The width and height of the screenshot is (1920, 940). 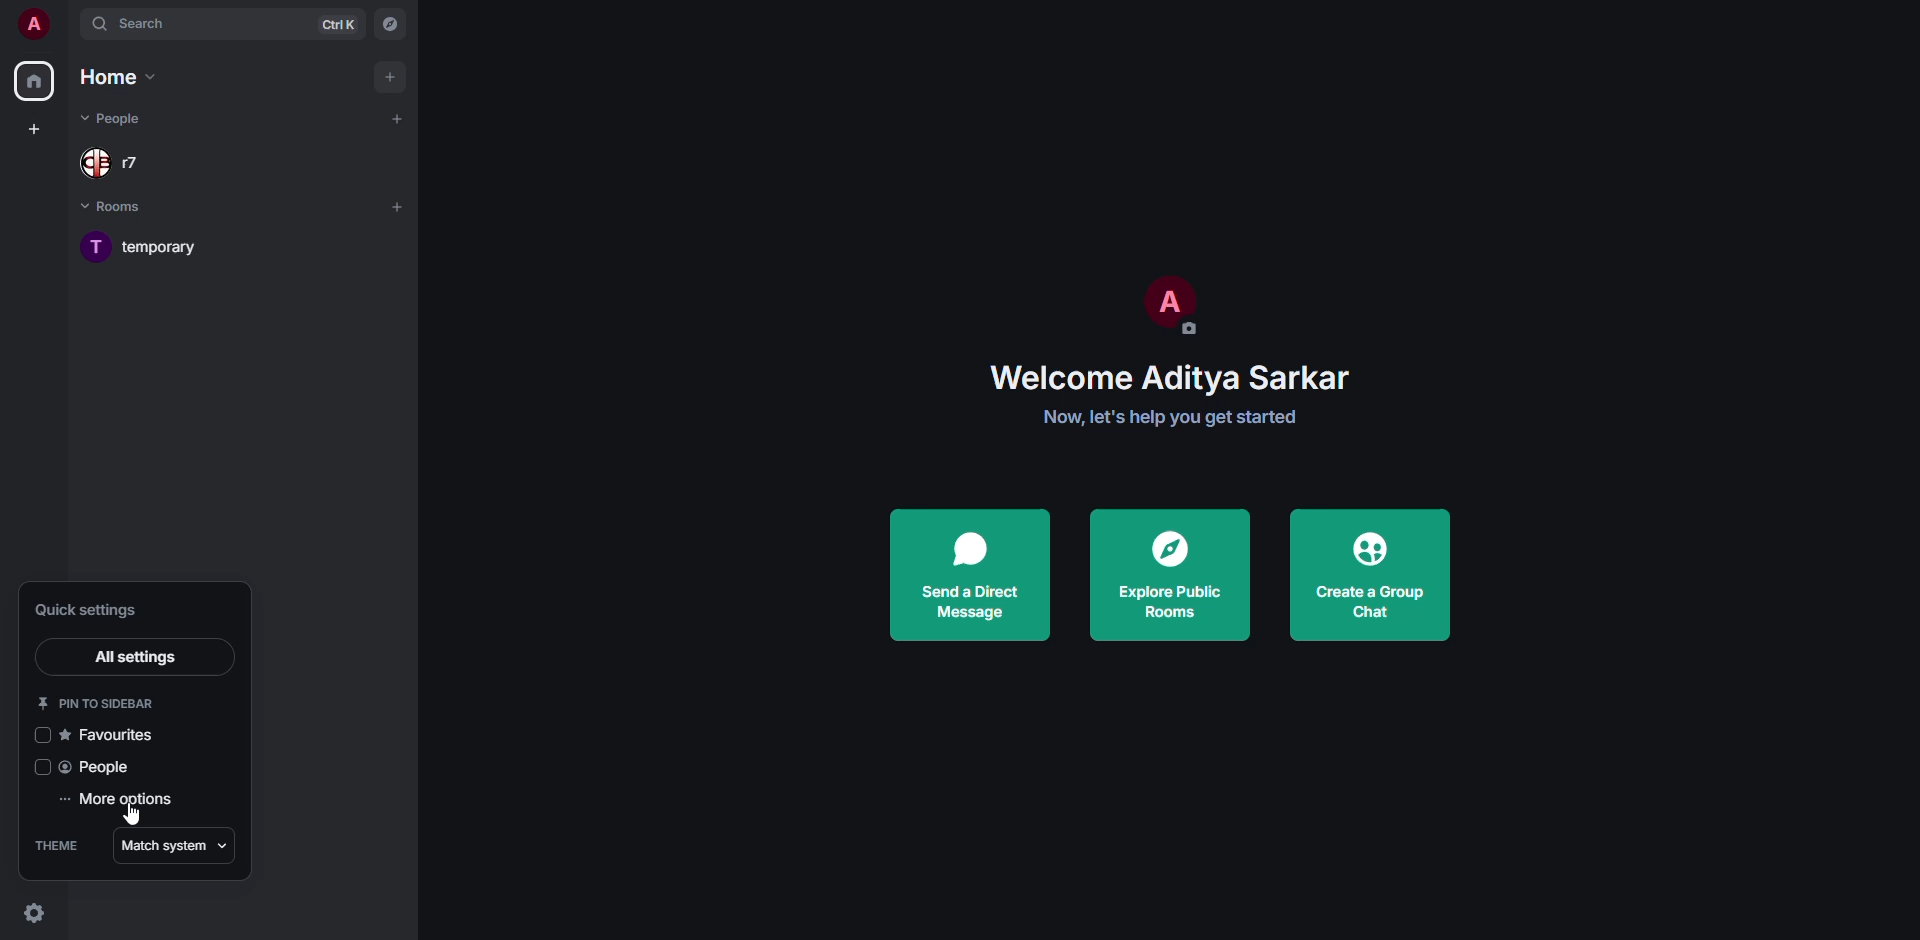 What do you see at coordinates (111, 735) in the screenshot?
I see `favorites` at bounding box center [111, 735].